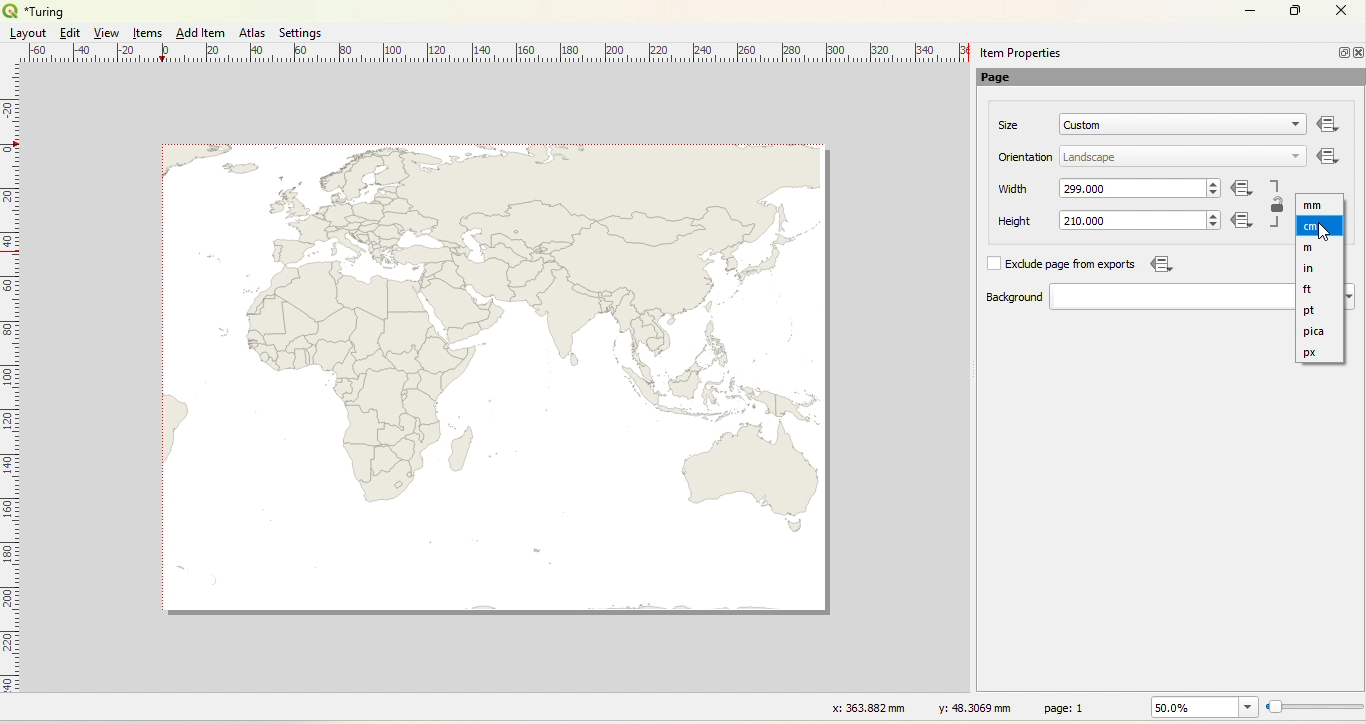 This screenshot has height=724, width=1366. What do you see at coordinates (1211, 214) in the screenshot?
I see `increase` at bounding box center [1211, 214].